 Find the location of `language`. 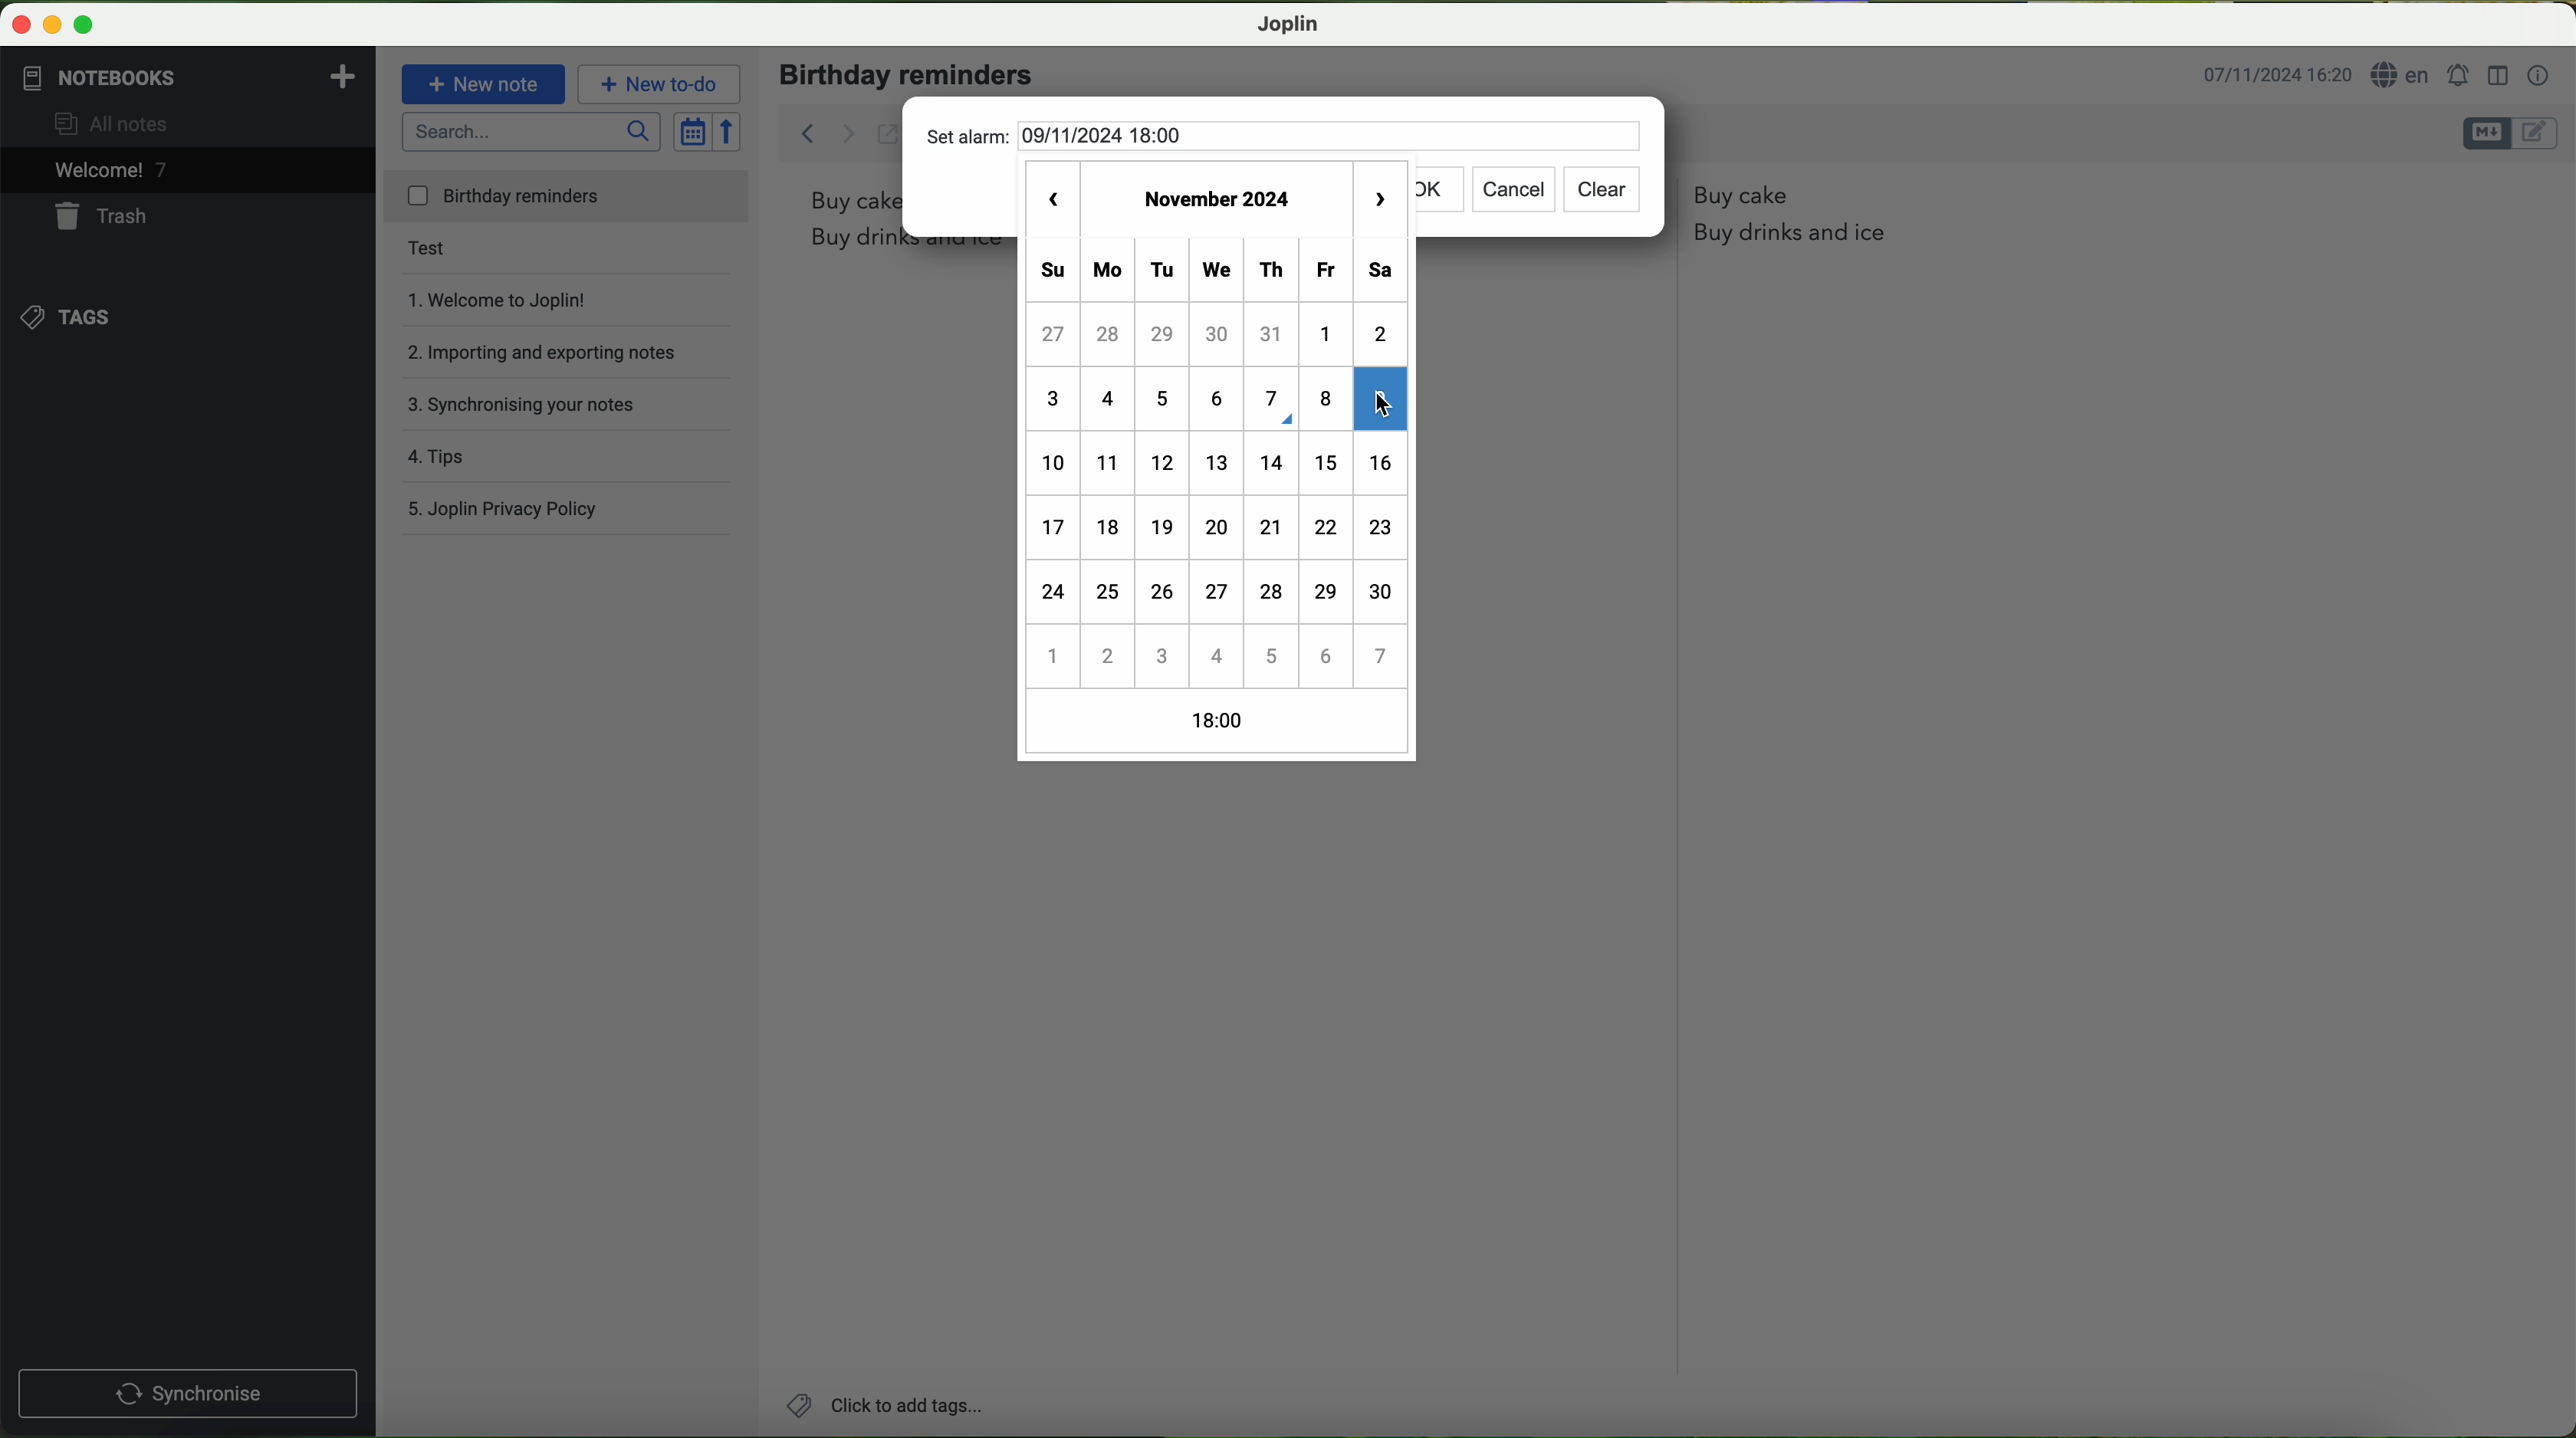

language is located at coordinates (2404, 77).